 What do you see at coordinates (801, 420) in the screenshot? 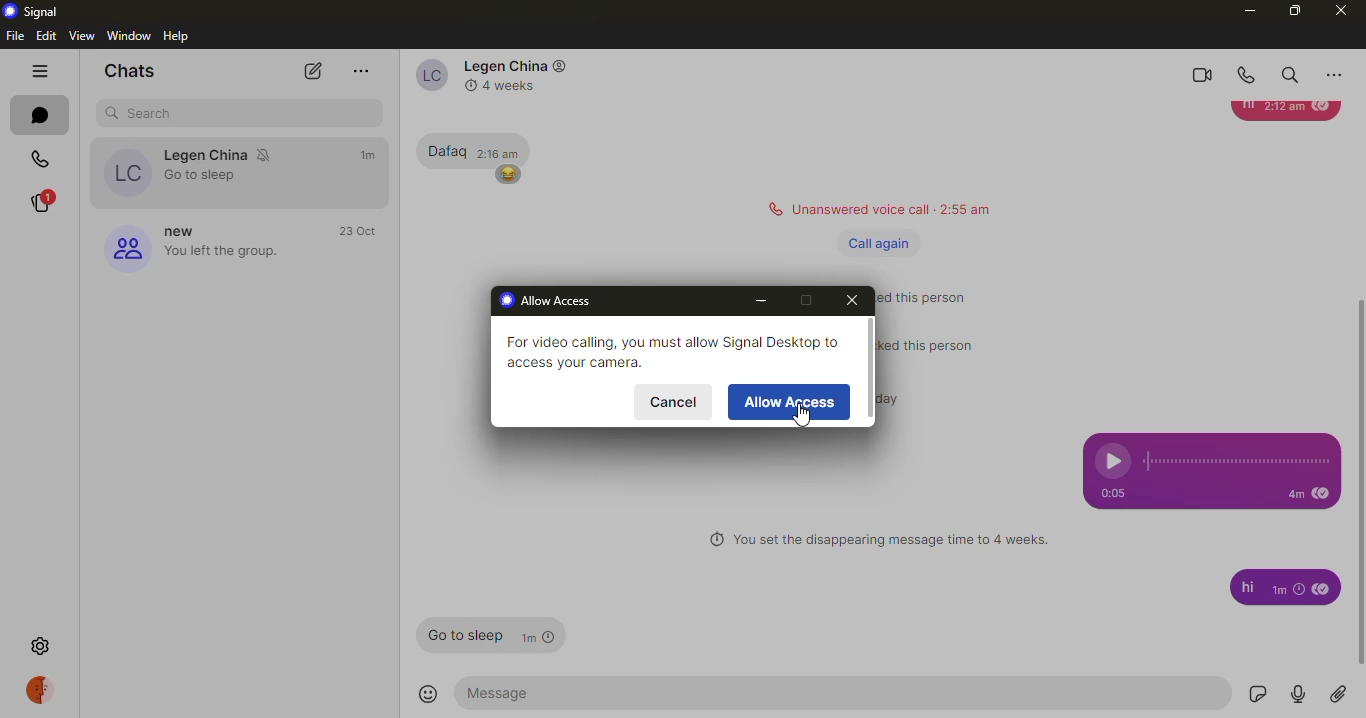
I see `cursor` at bounding box center [801, 420].